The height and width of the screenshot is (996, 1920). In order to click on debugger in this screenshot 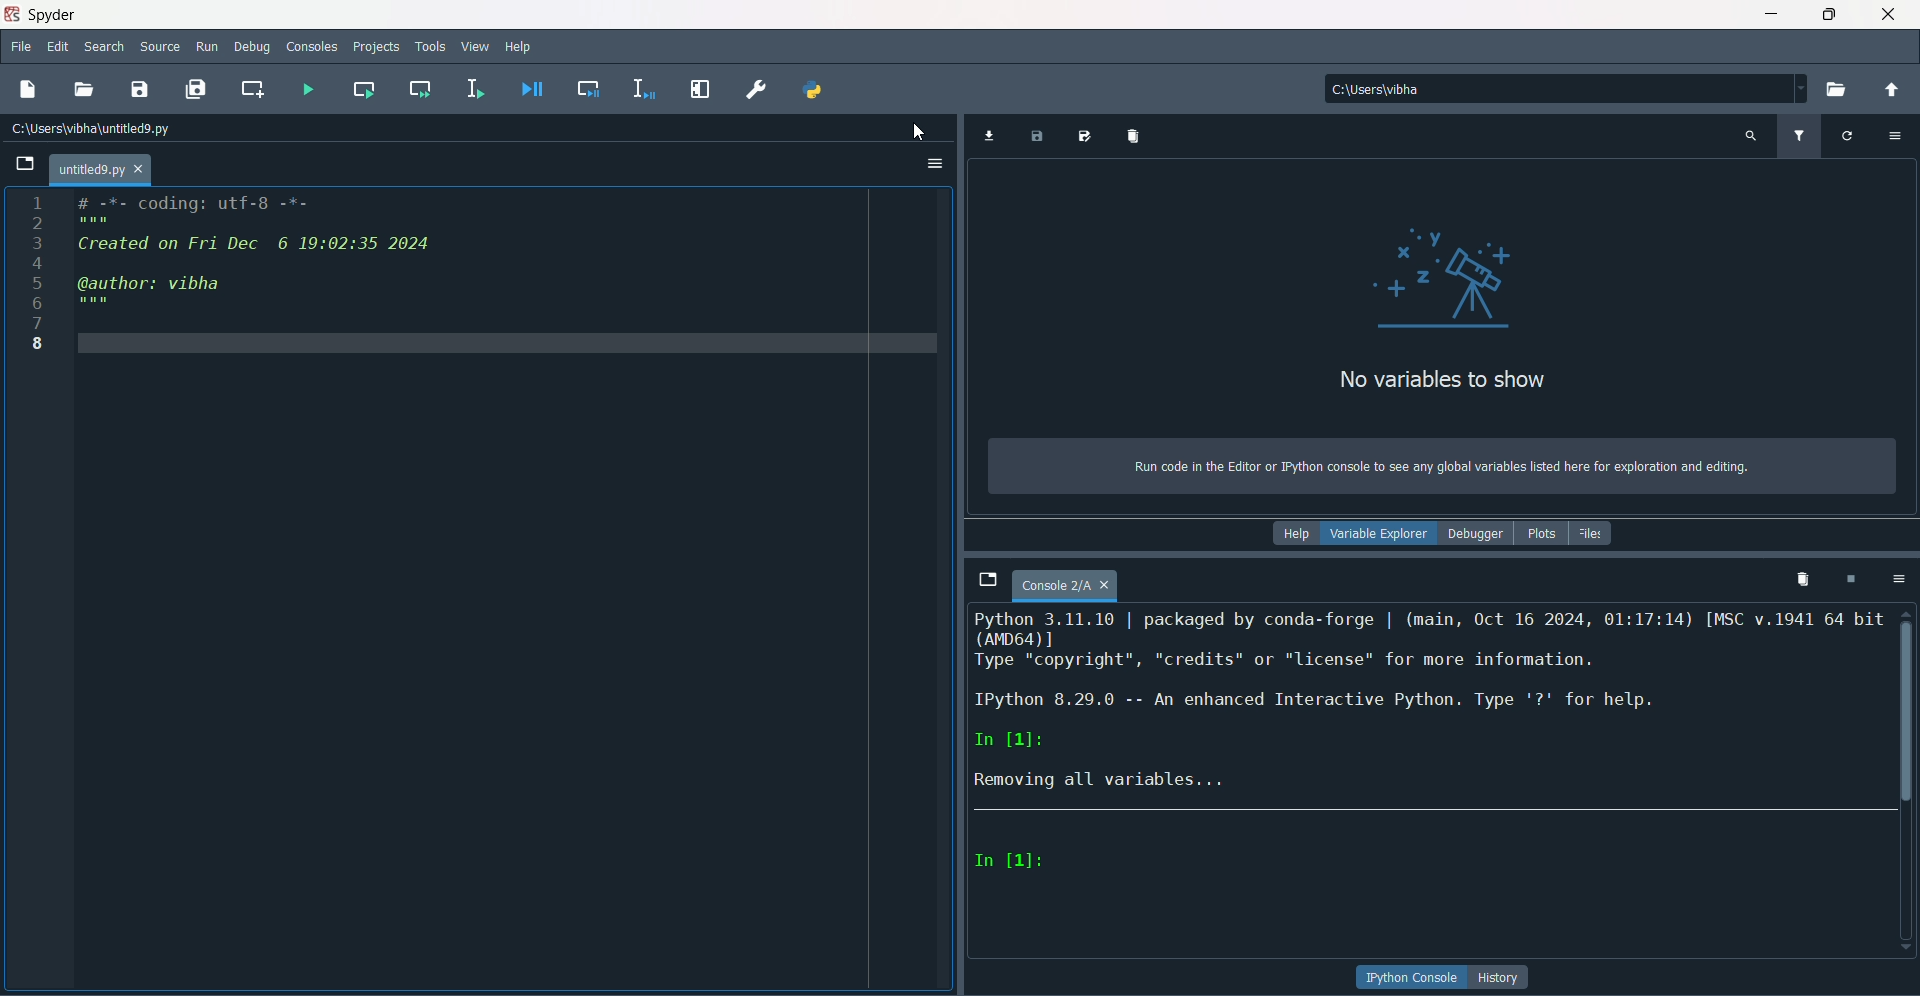, I will do `click(1475, 534)`.